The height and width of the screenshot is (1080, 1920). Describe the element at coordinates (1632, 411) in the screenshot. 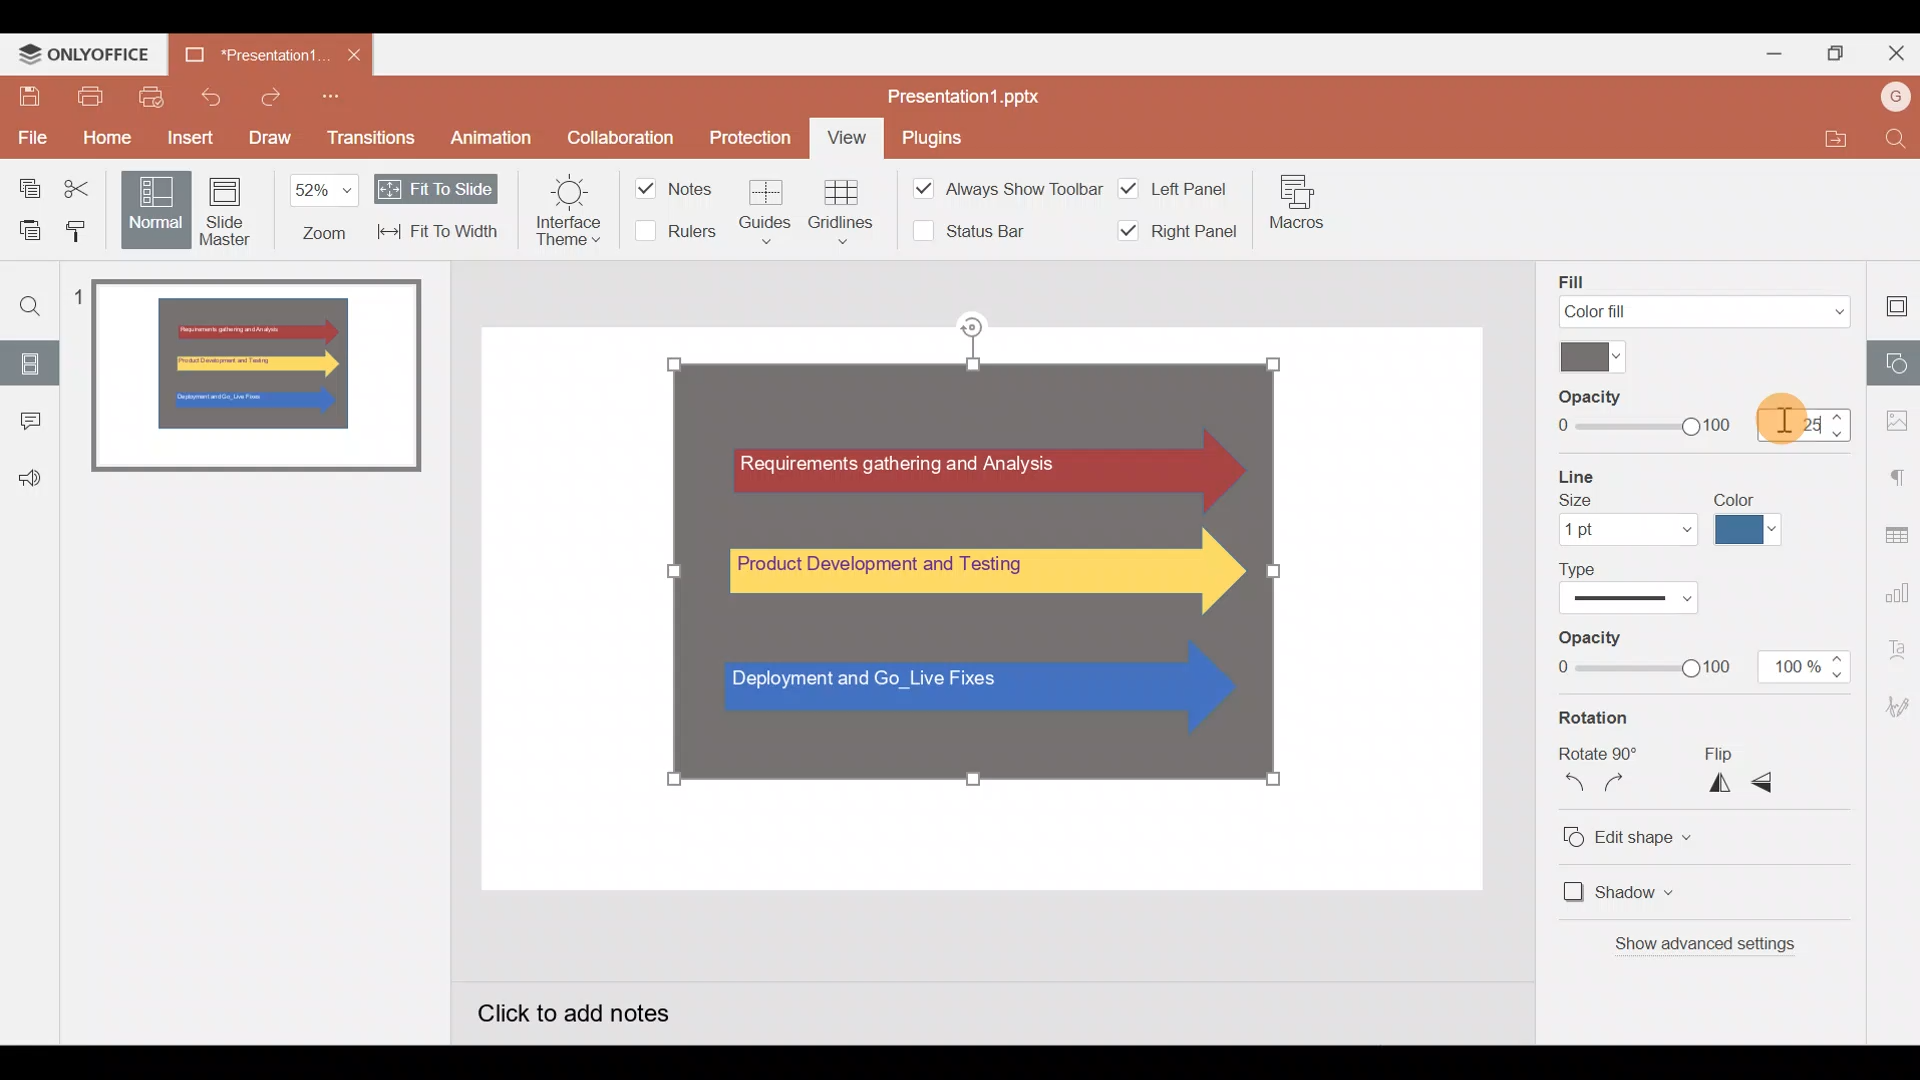

I see `Opacity level slider` at that location.